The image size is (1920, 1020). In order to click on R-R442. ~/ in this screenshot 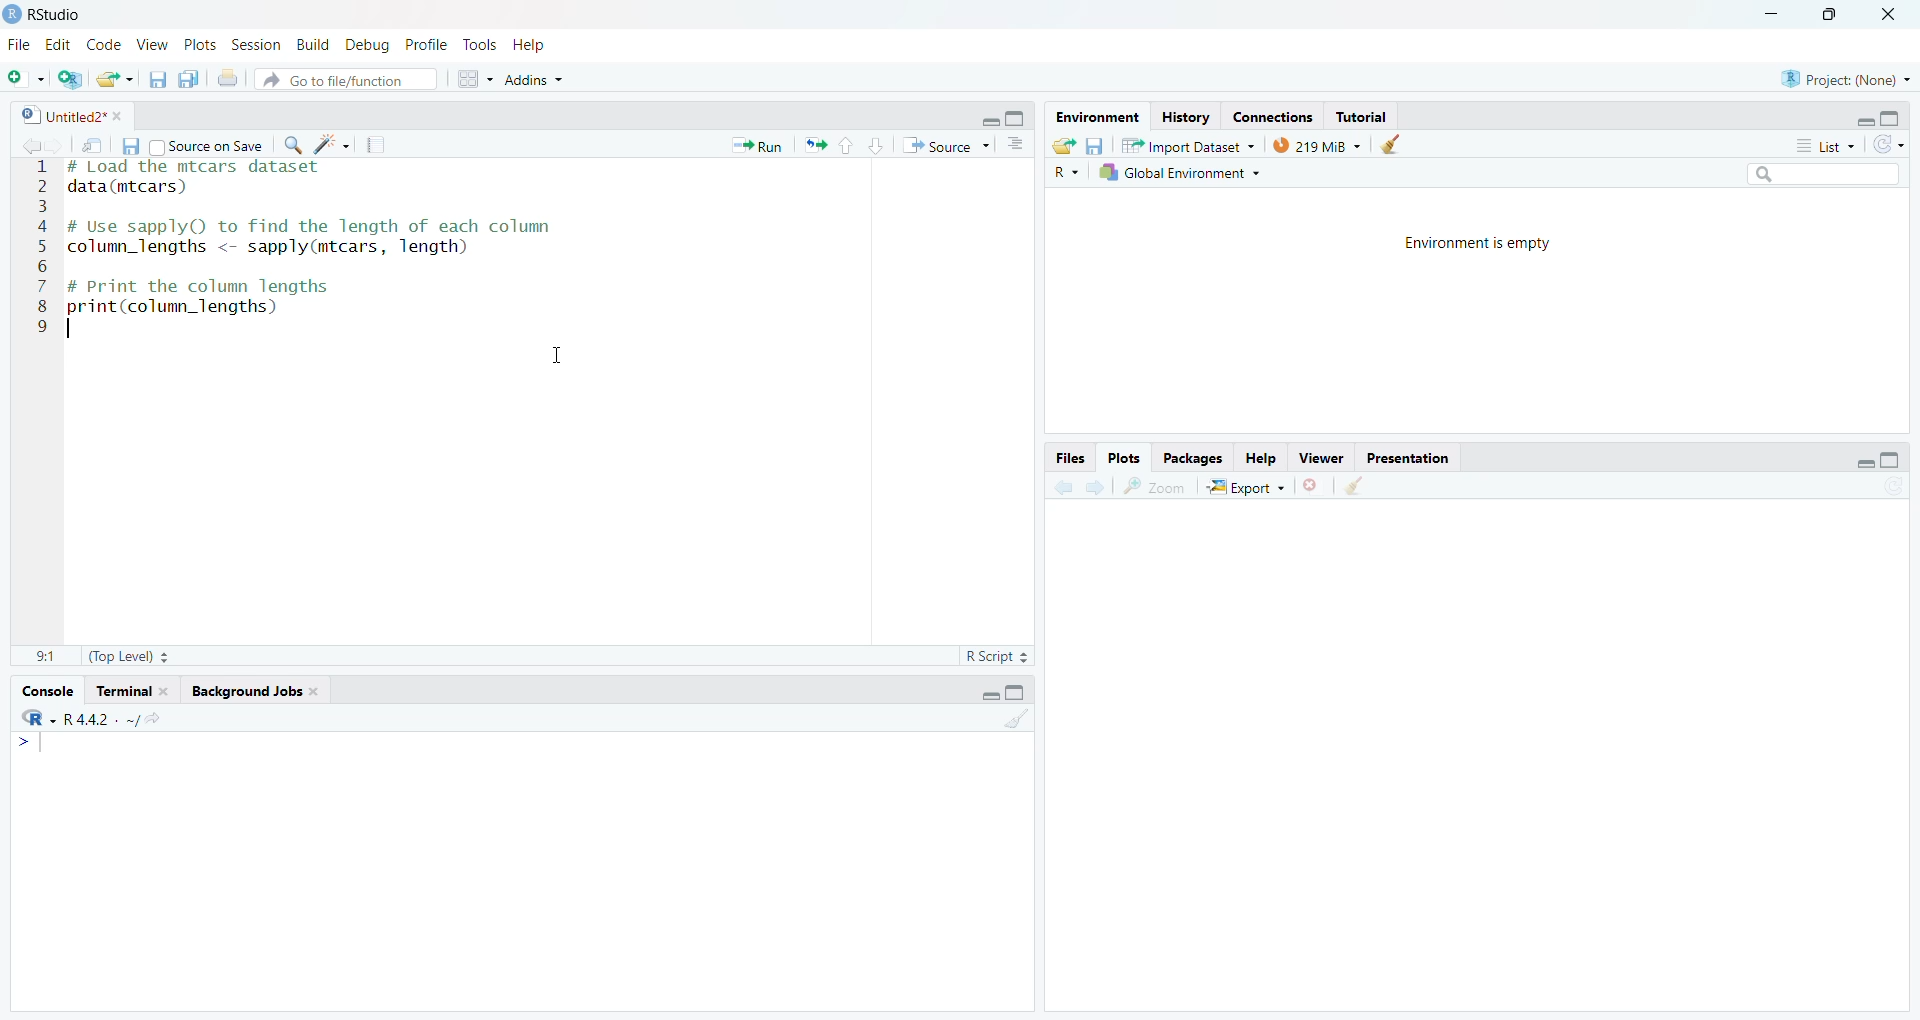, I will do `click(90, 719)`.